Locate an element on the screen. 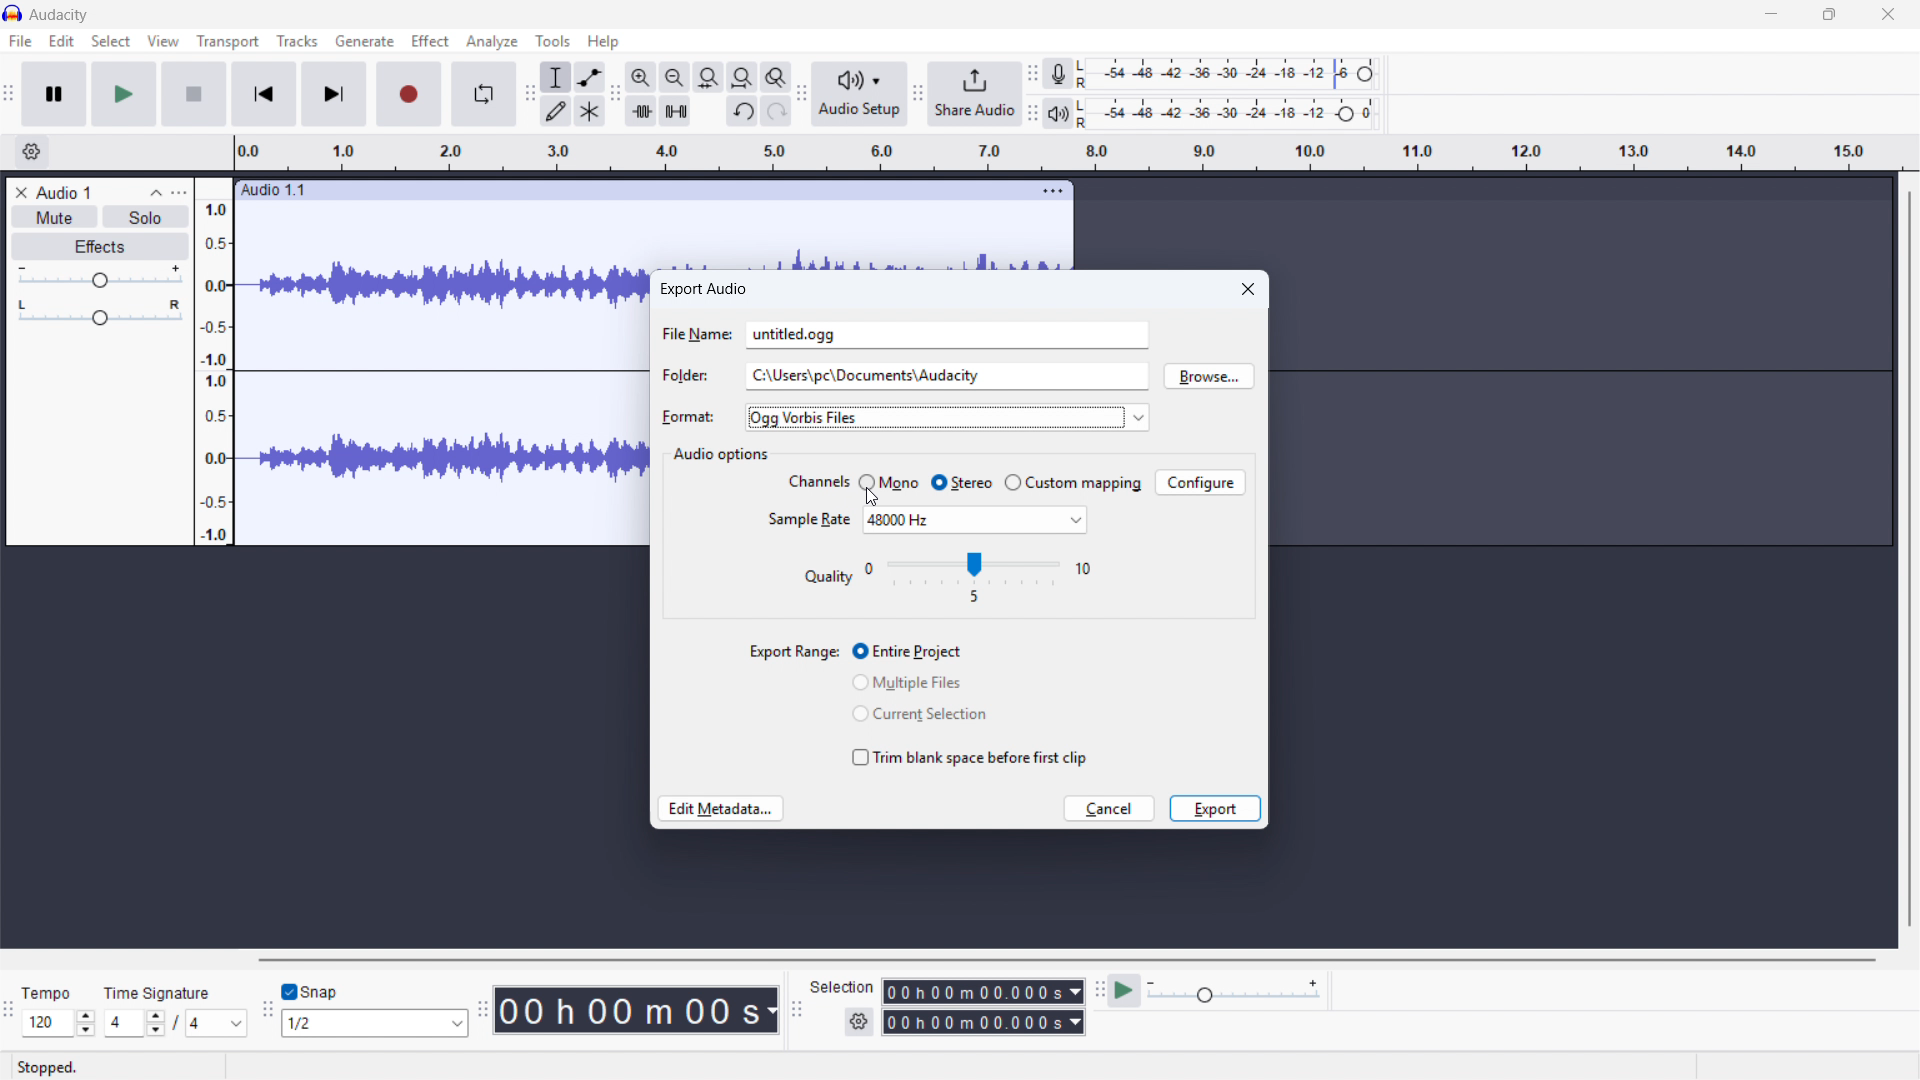  Edit toolbar  is located at coordinates (615, 95).